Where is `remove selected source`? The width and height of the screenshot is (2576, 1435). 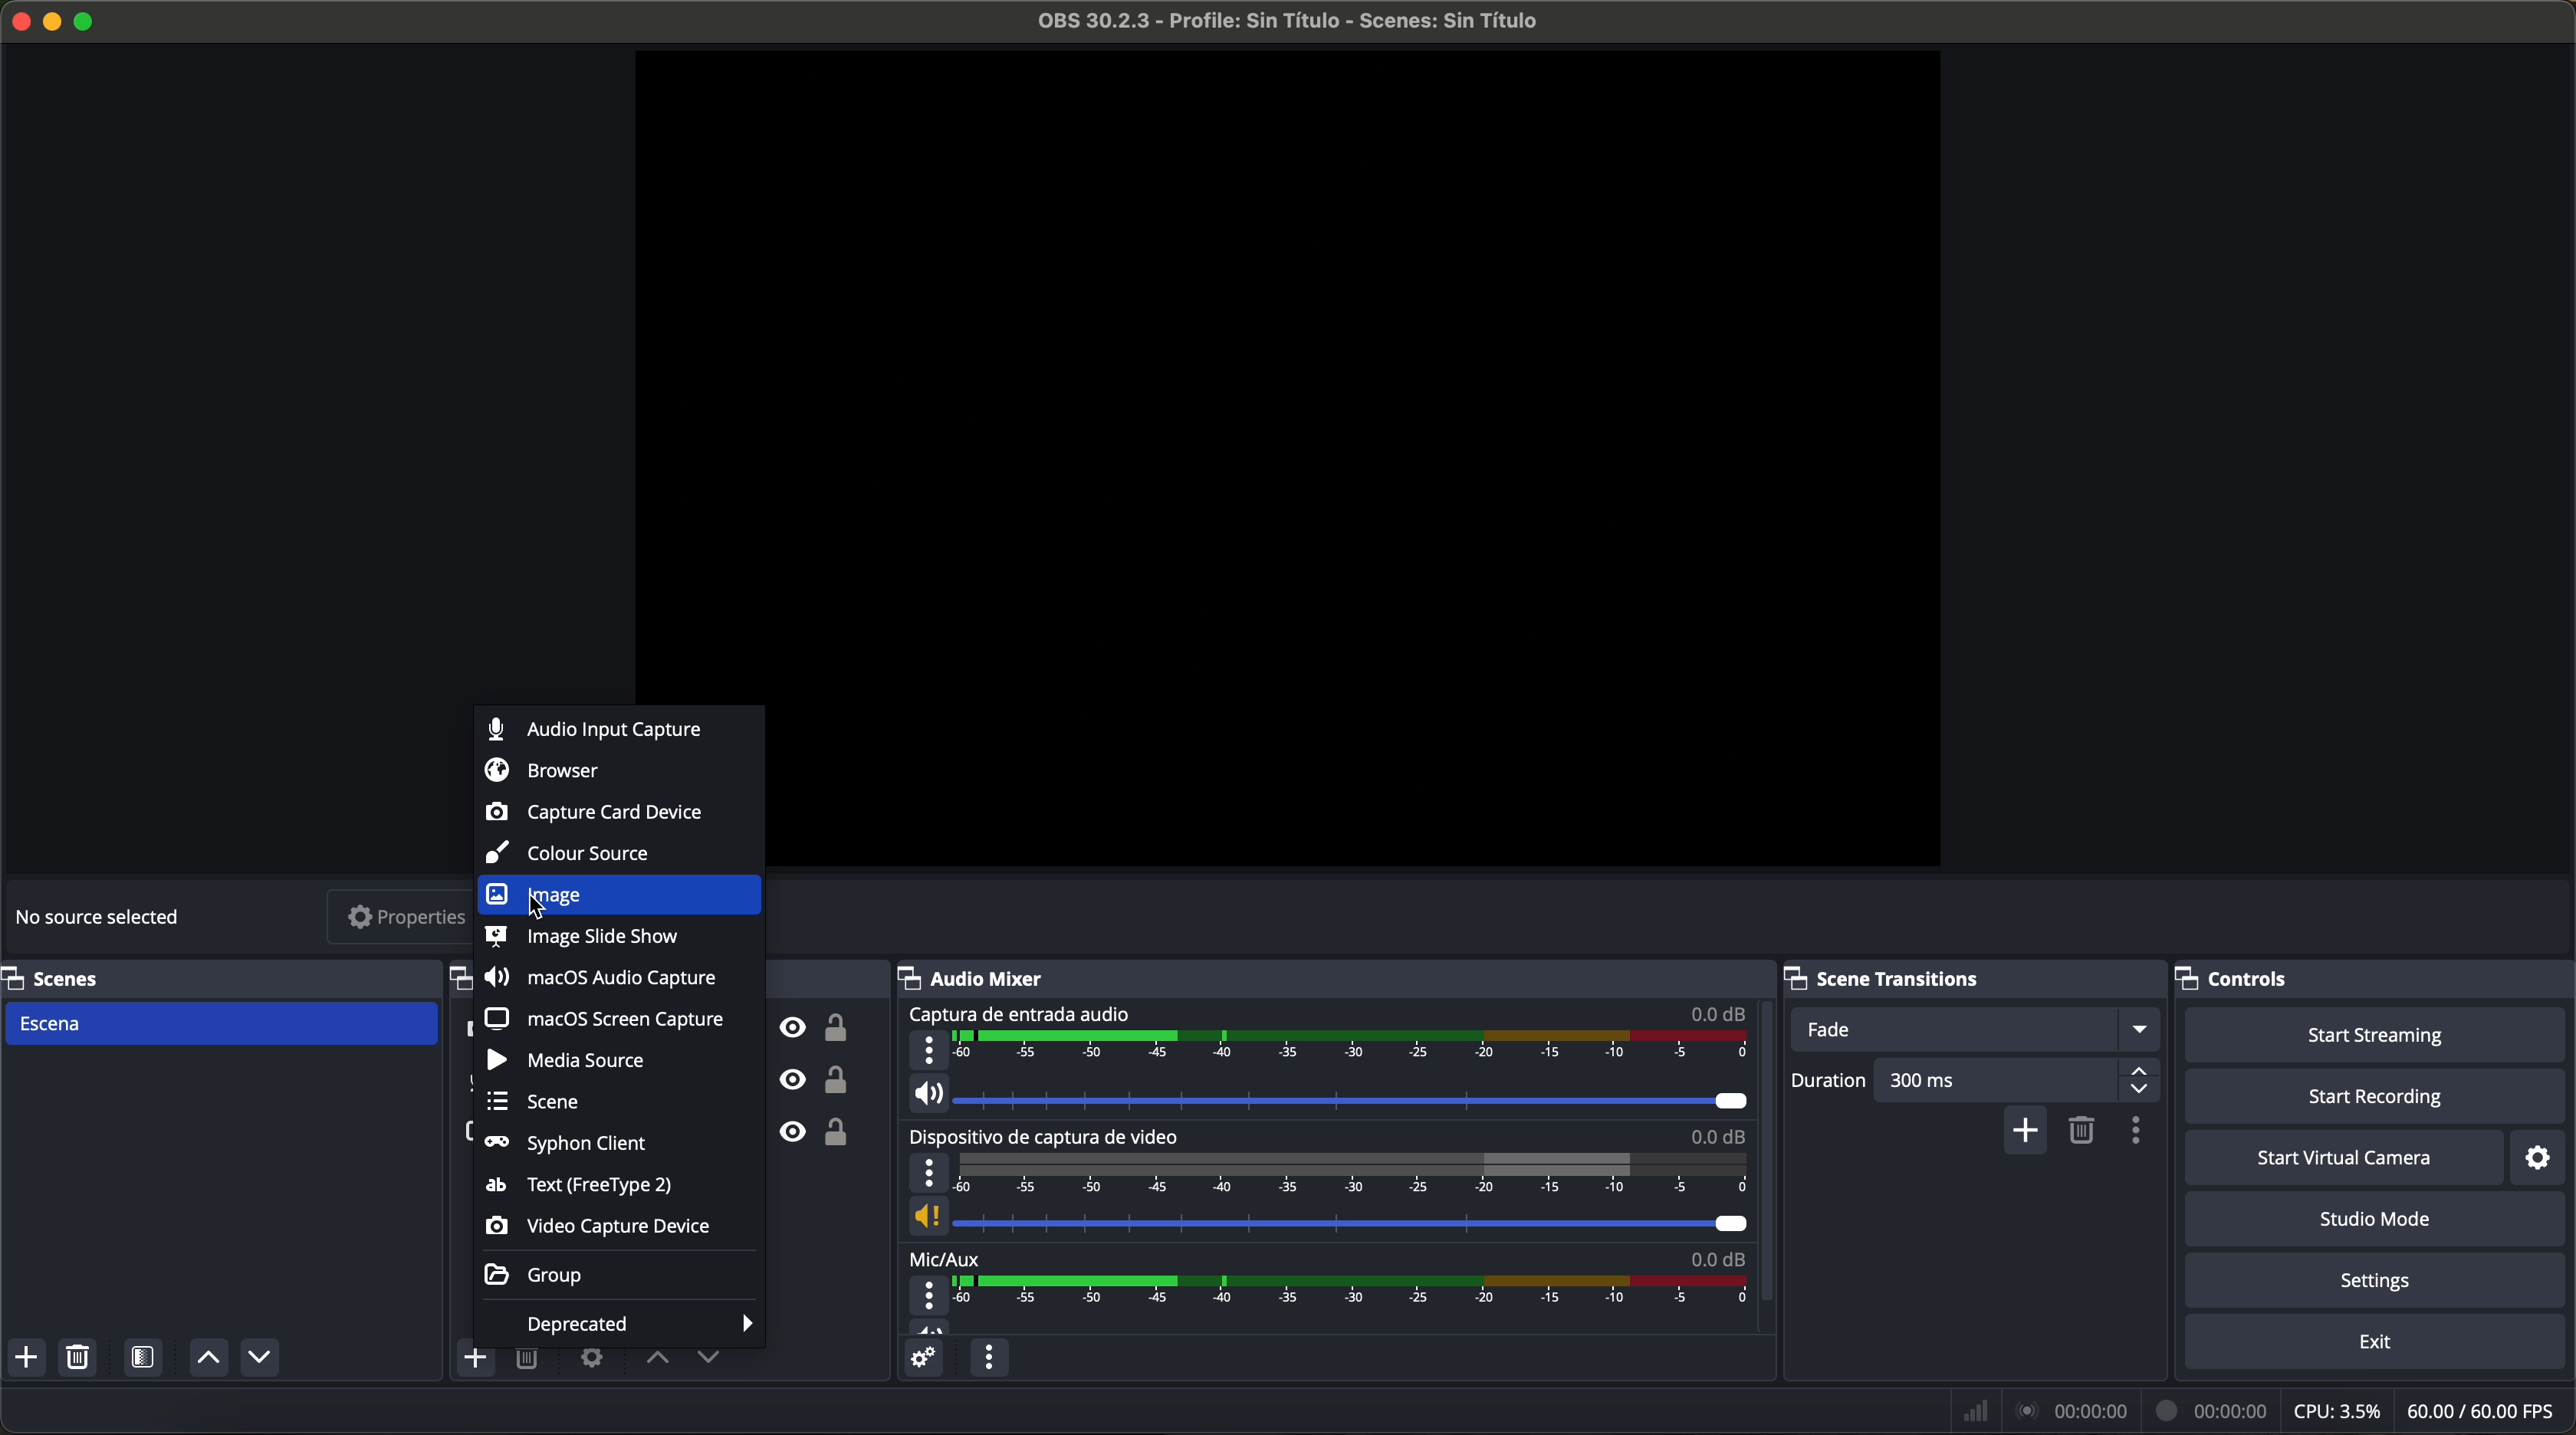 remove selected source is located at coordinates (531, 1360).